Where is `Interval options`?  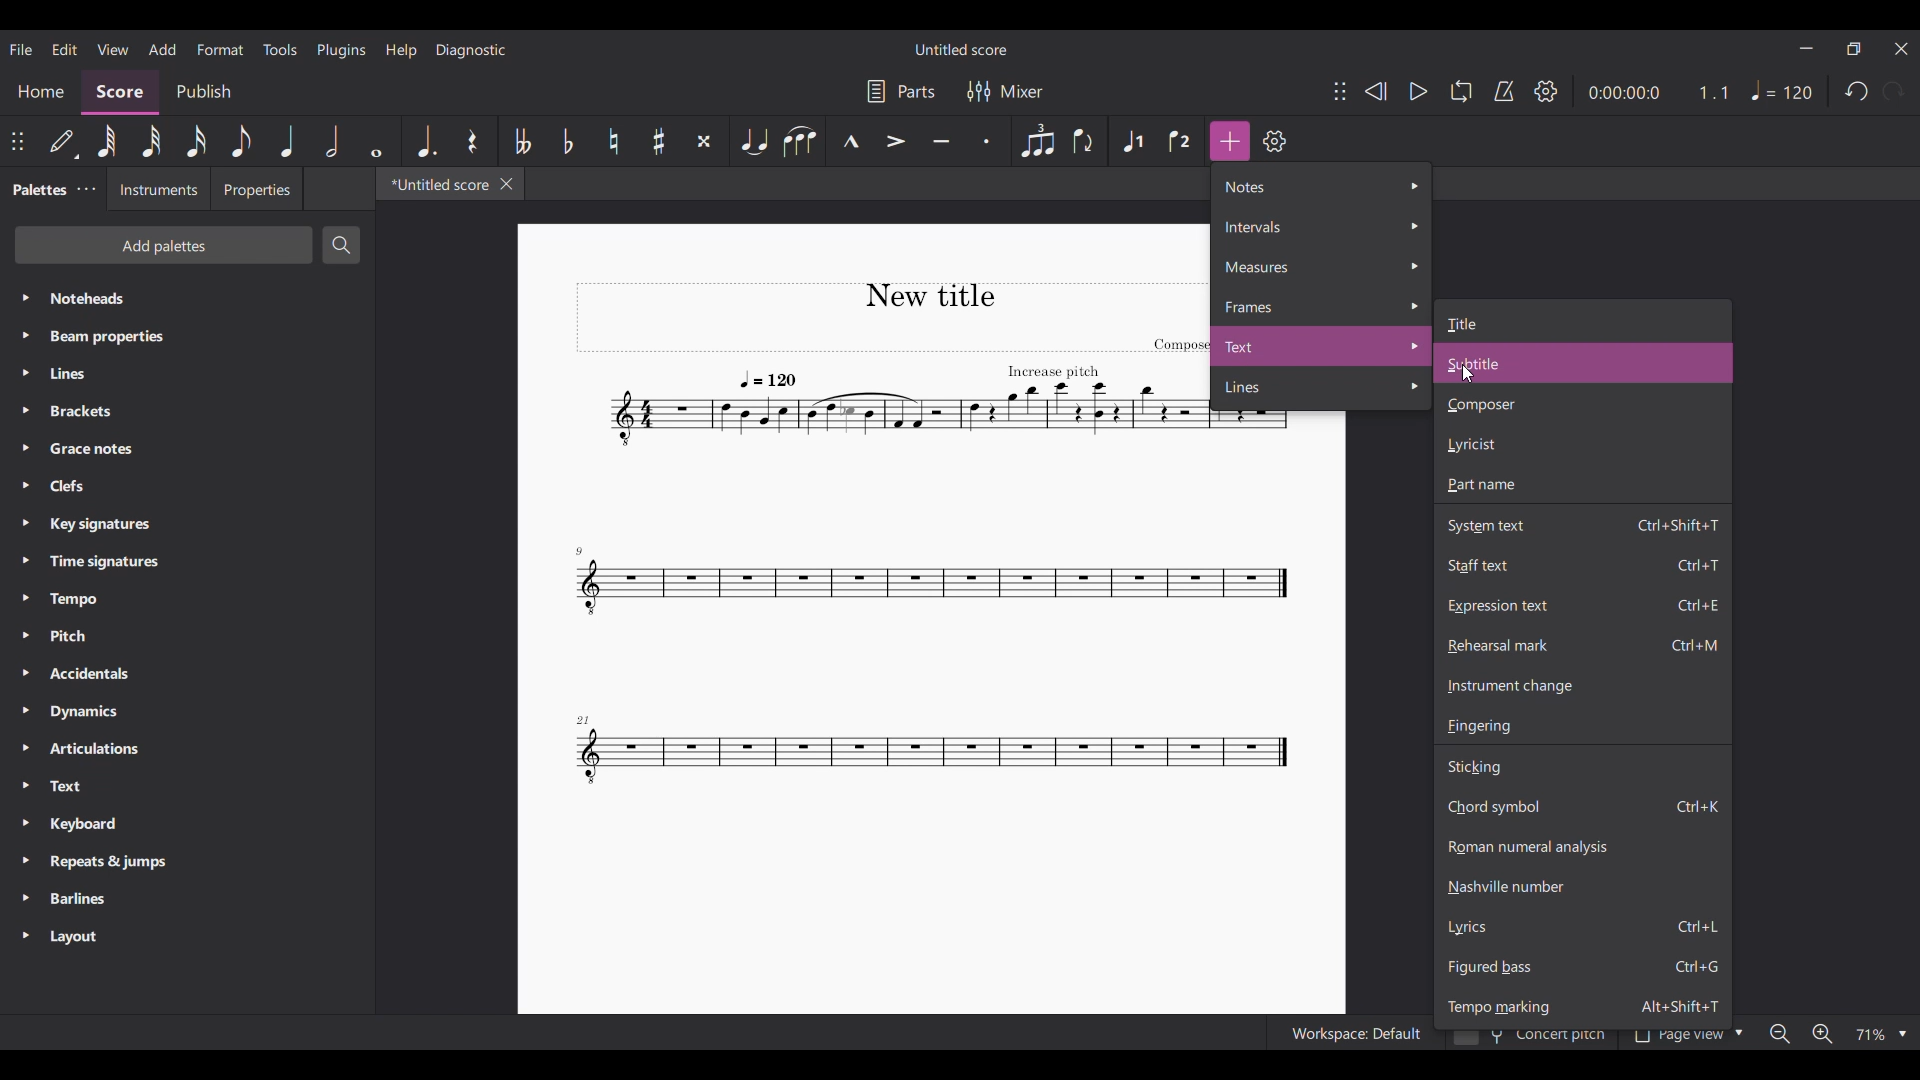
Interval options is located at coordinates (1322, 226).